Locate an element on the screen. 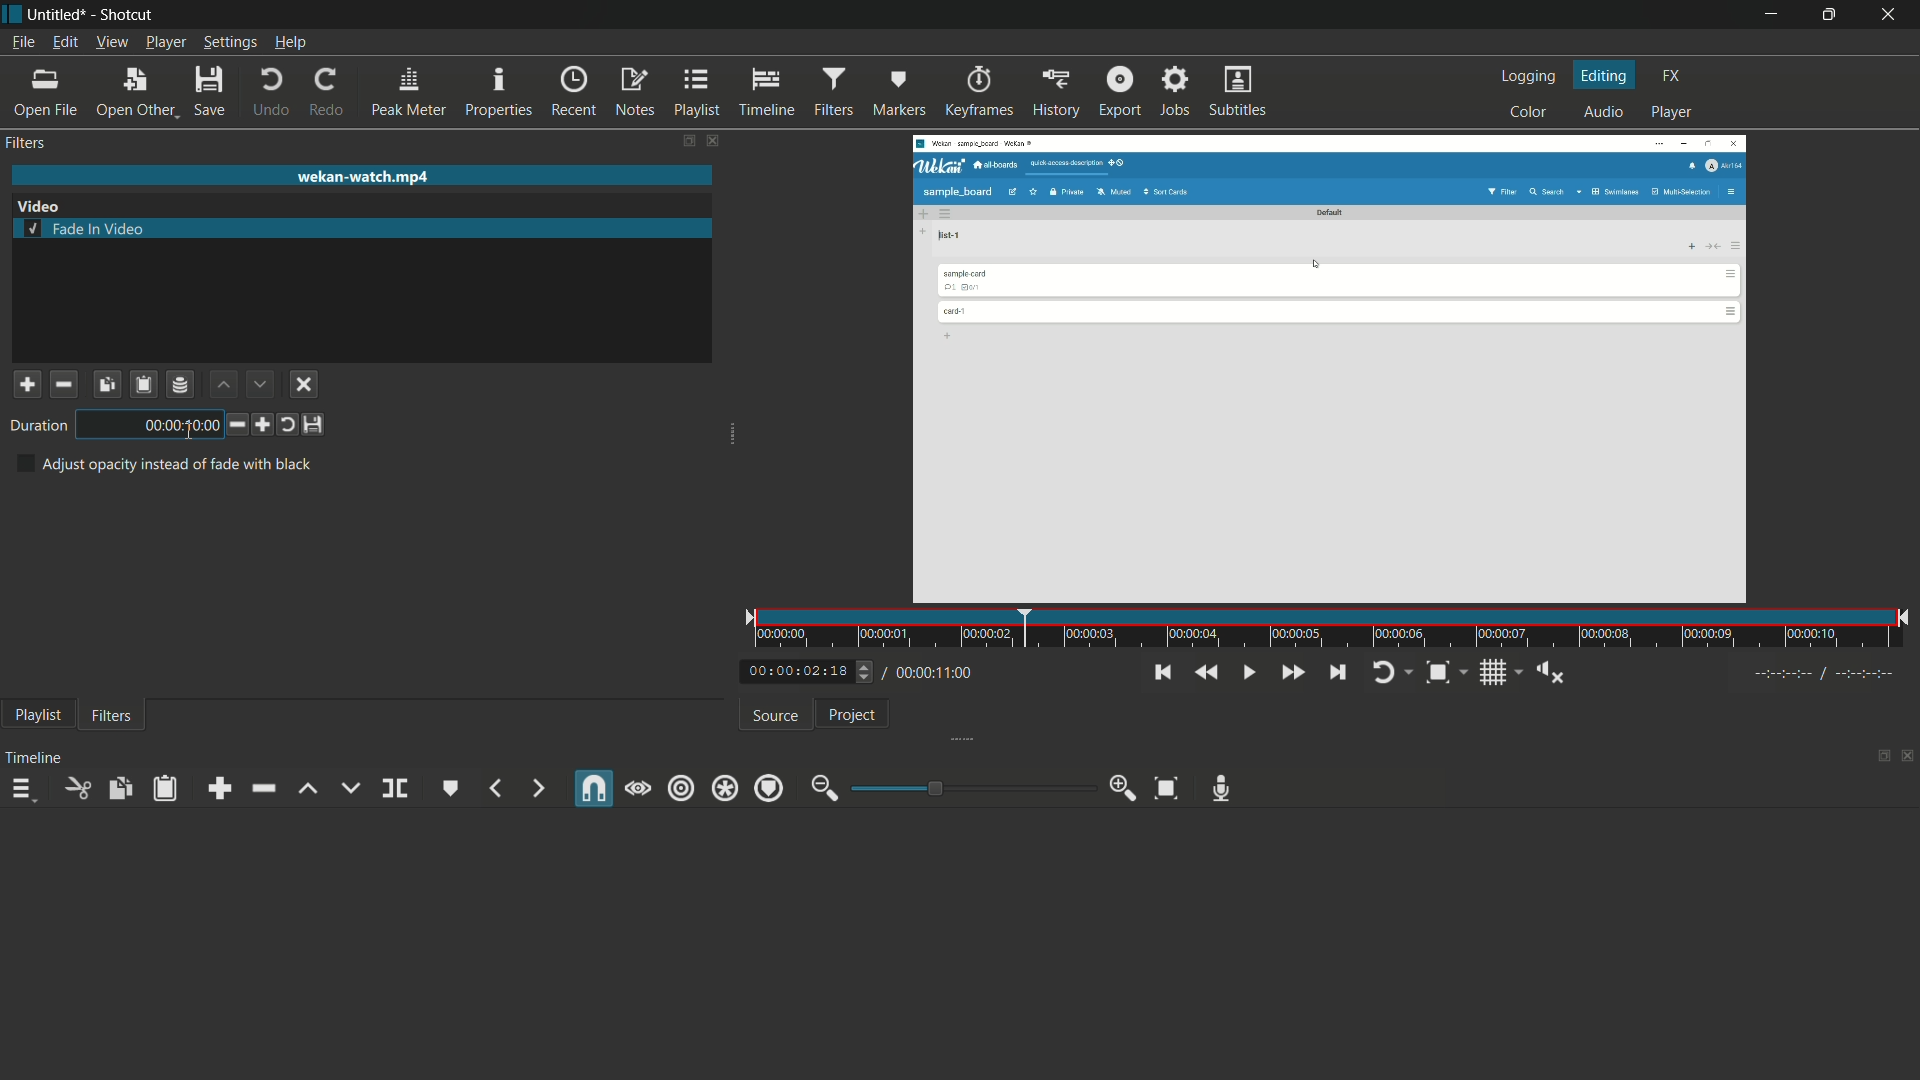 Image resolution: width=1920 pixels, height=1080 pixels. cut is located at coordinates (79, 788).